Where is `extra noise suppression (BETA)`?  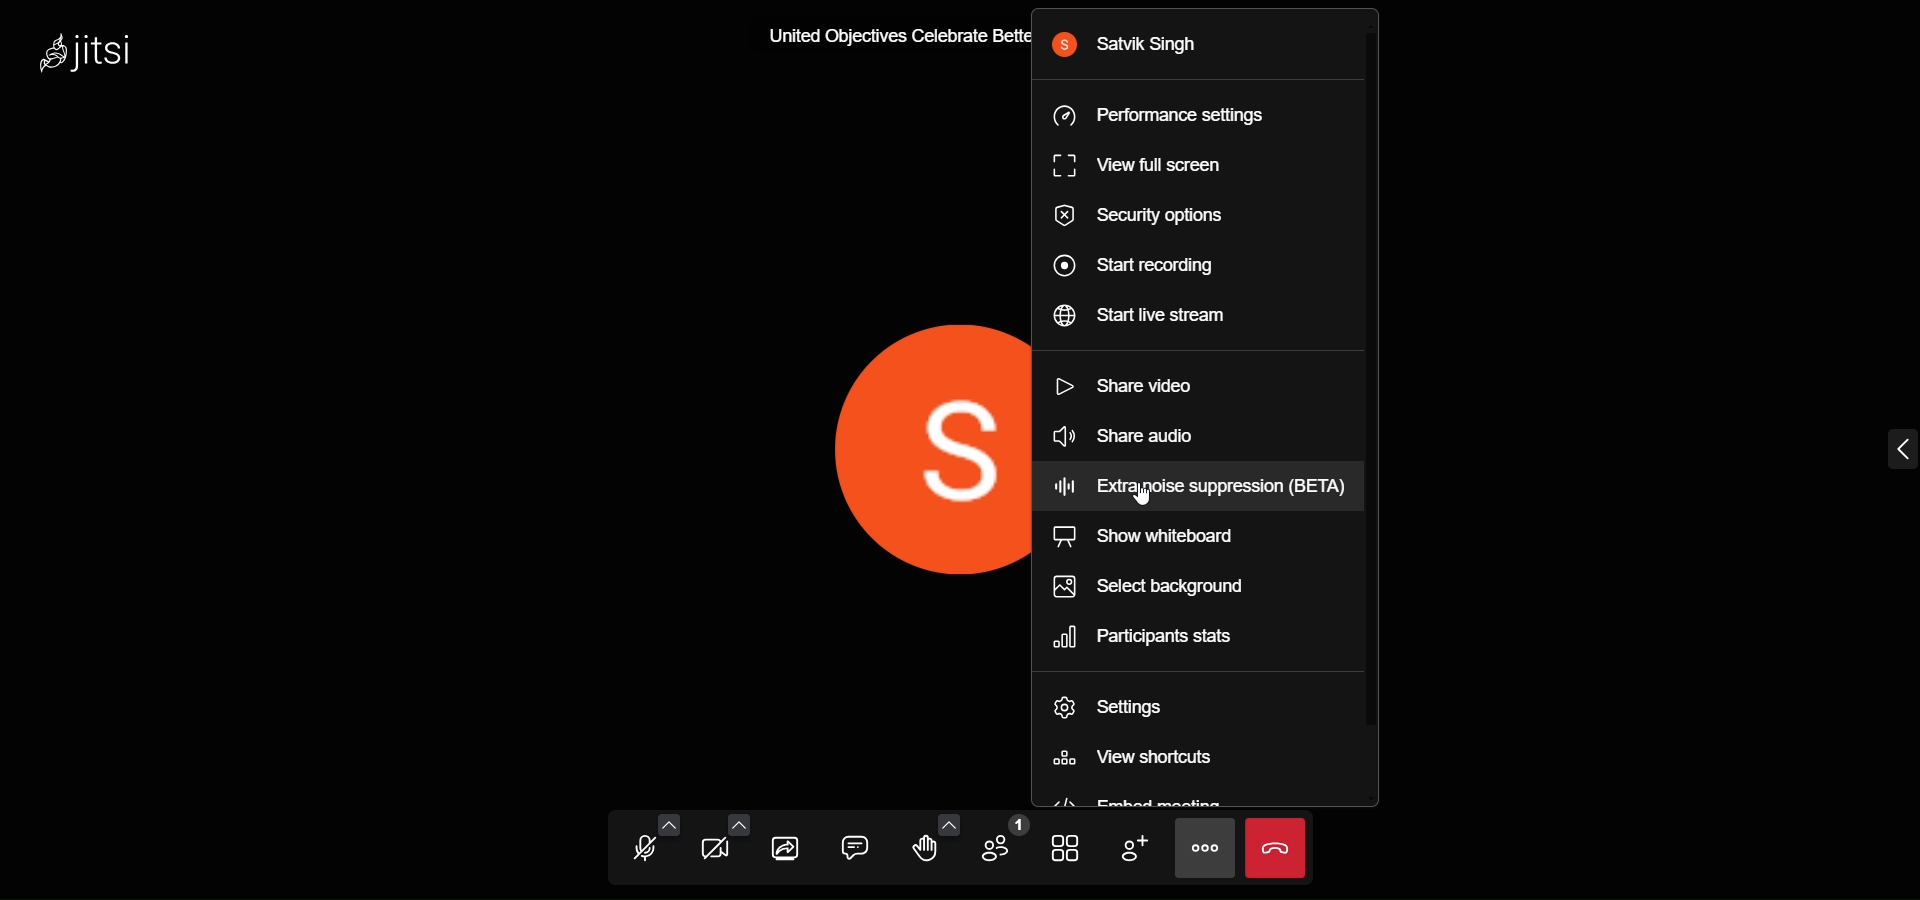 extra noise suppression (BETA) is located at coordinates (1198, 488).